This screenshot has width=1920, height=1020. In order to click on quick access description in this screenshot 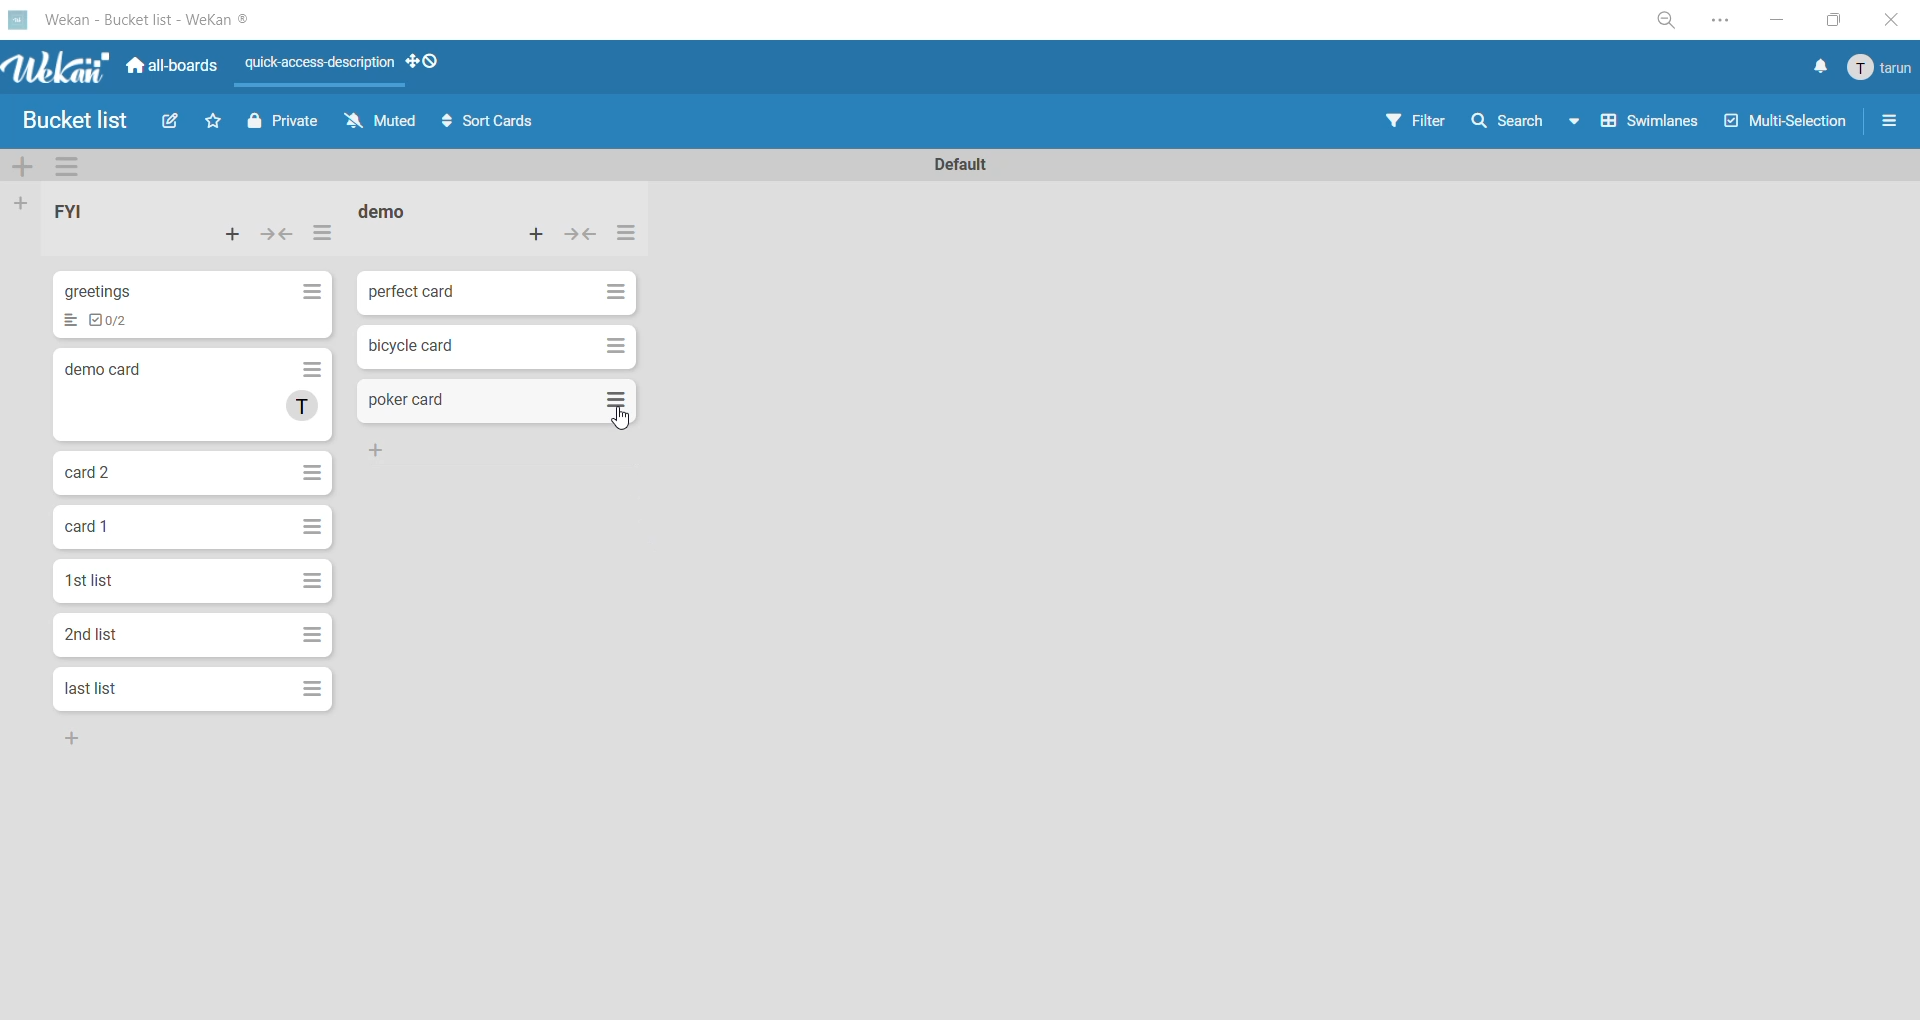, I will do `click(323, 70)`.